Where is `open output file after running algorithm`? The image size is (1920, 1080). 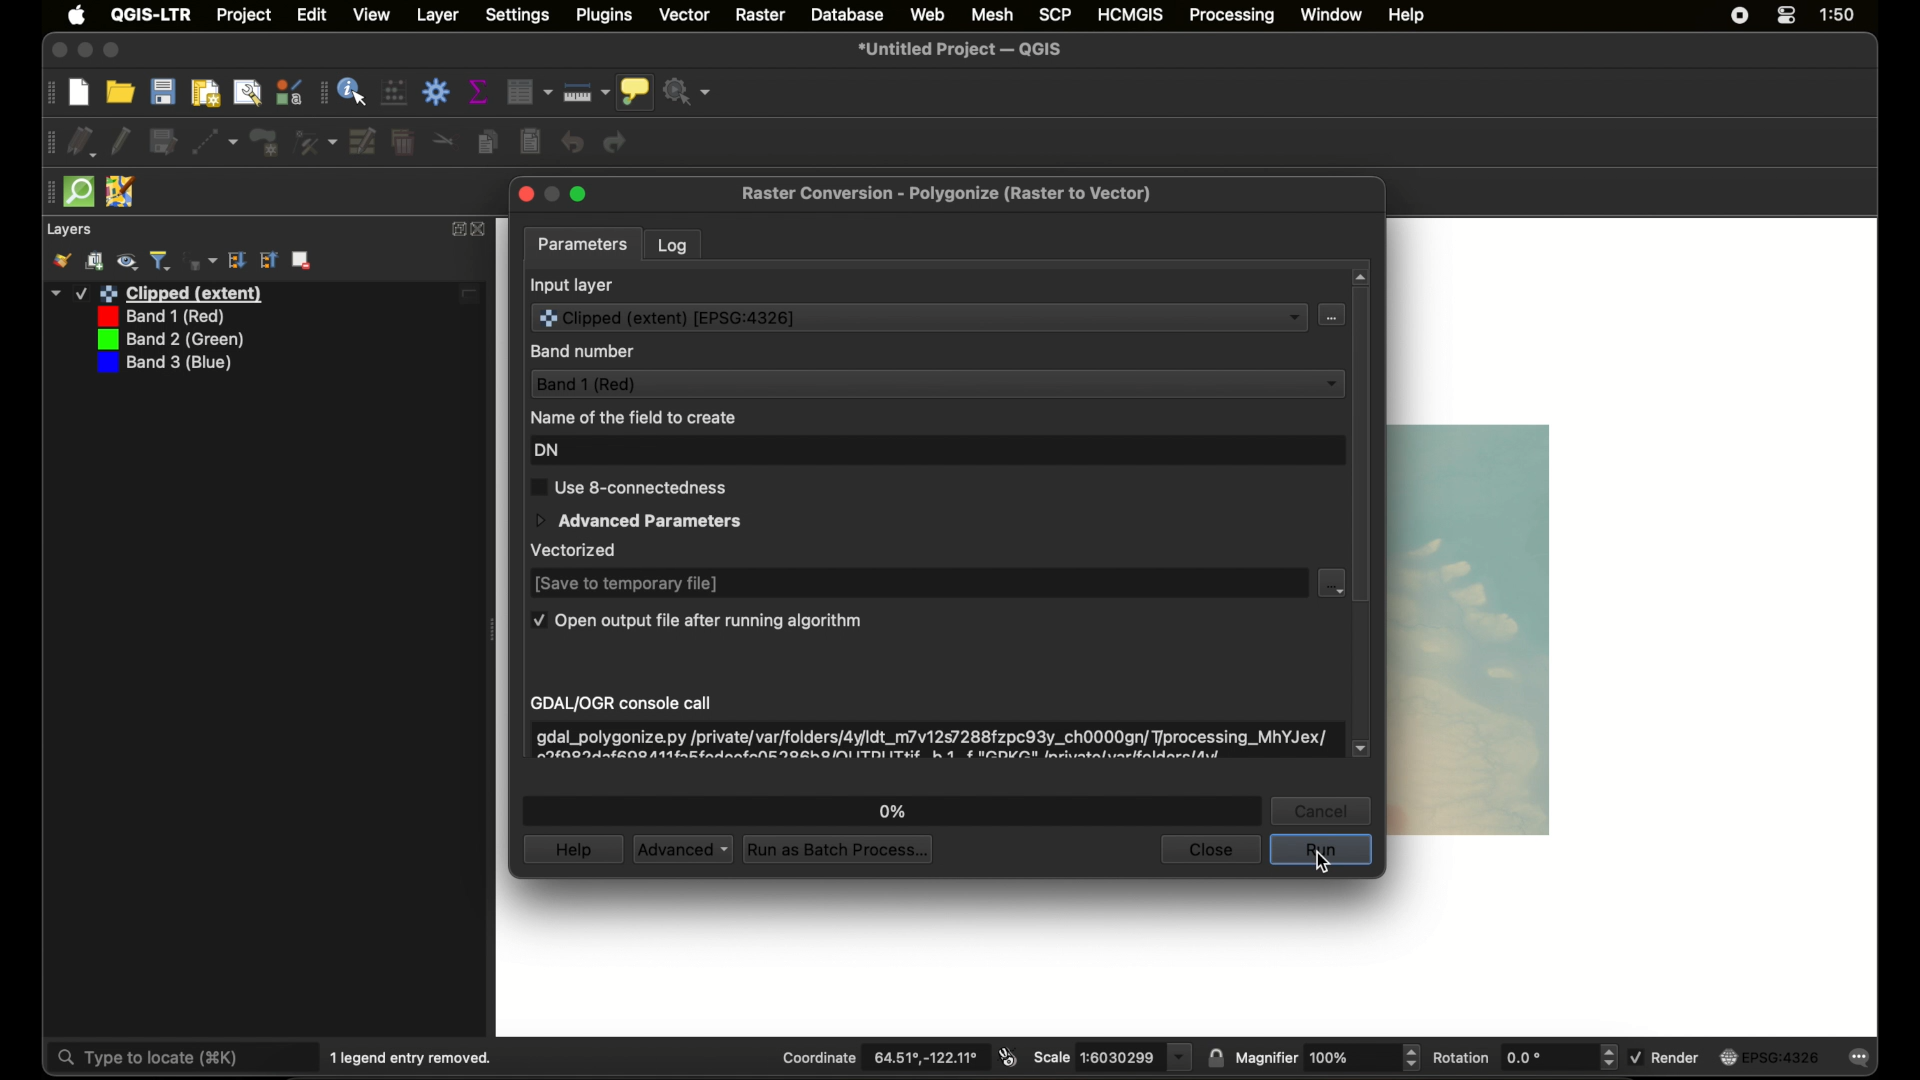
open output file after running algorithm is located at coordinates (695, 620).